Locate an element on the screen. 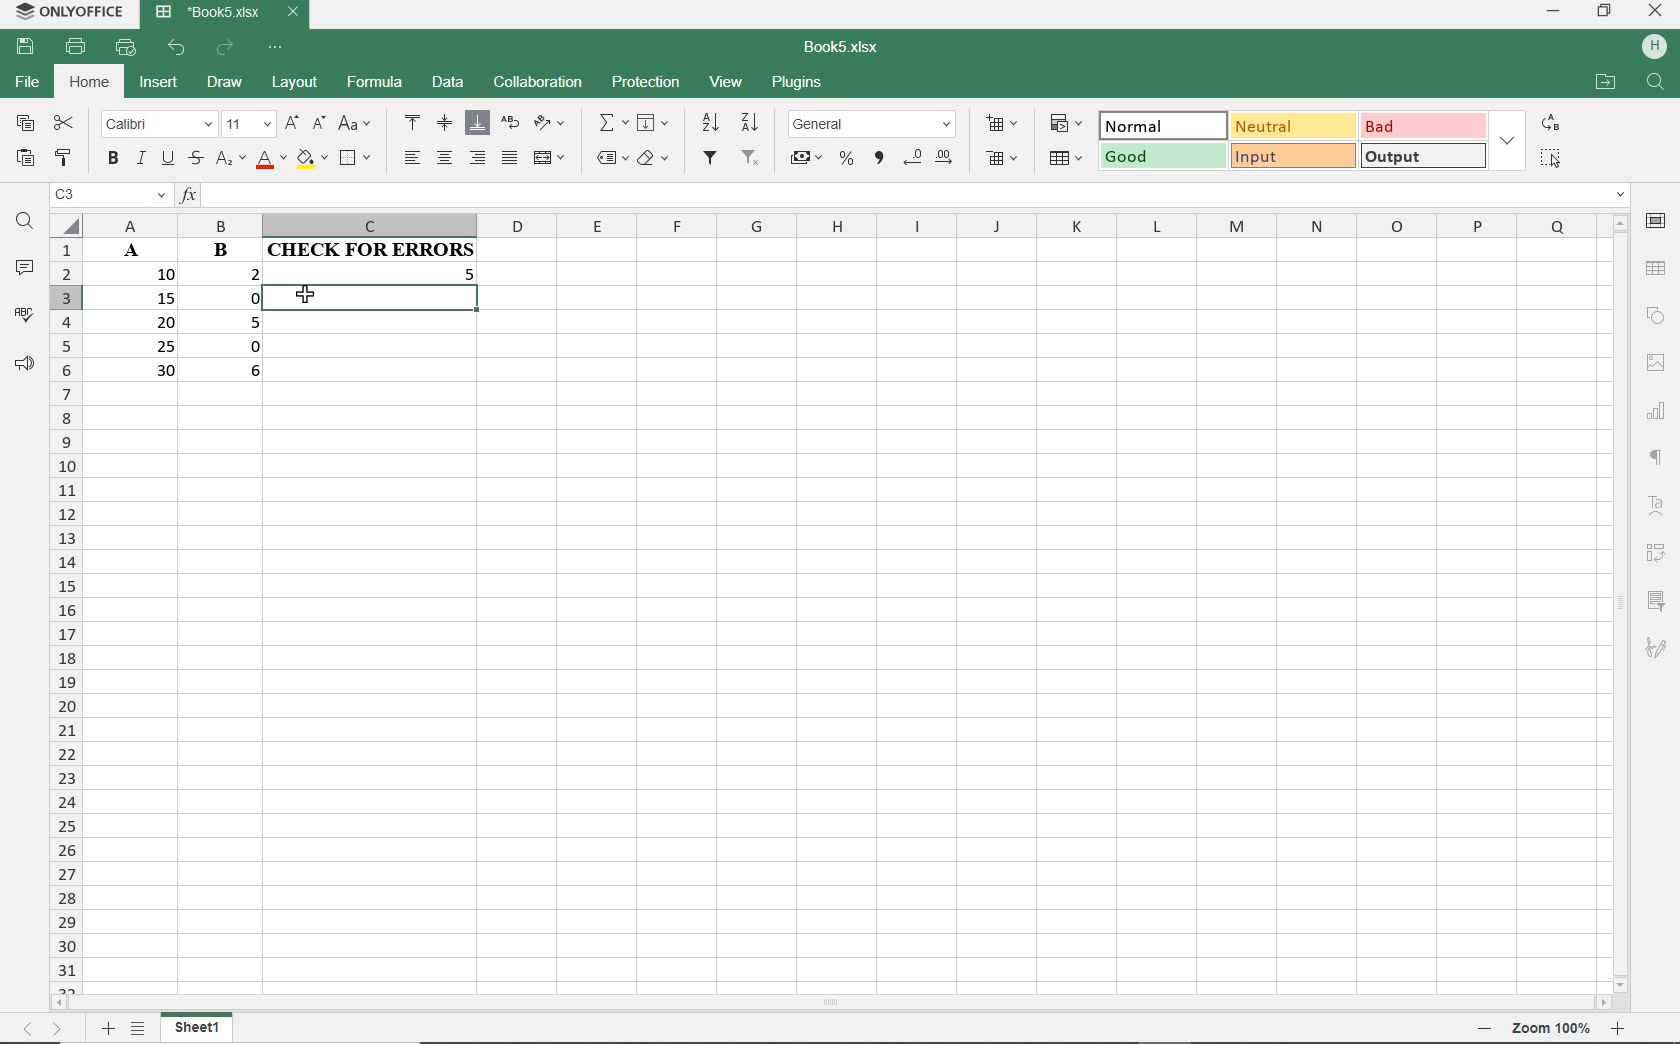  NORMAL is located at coordinates (1164, 125).